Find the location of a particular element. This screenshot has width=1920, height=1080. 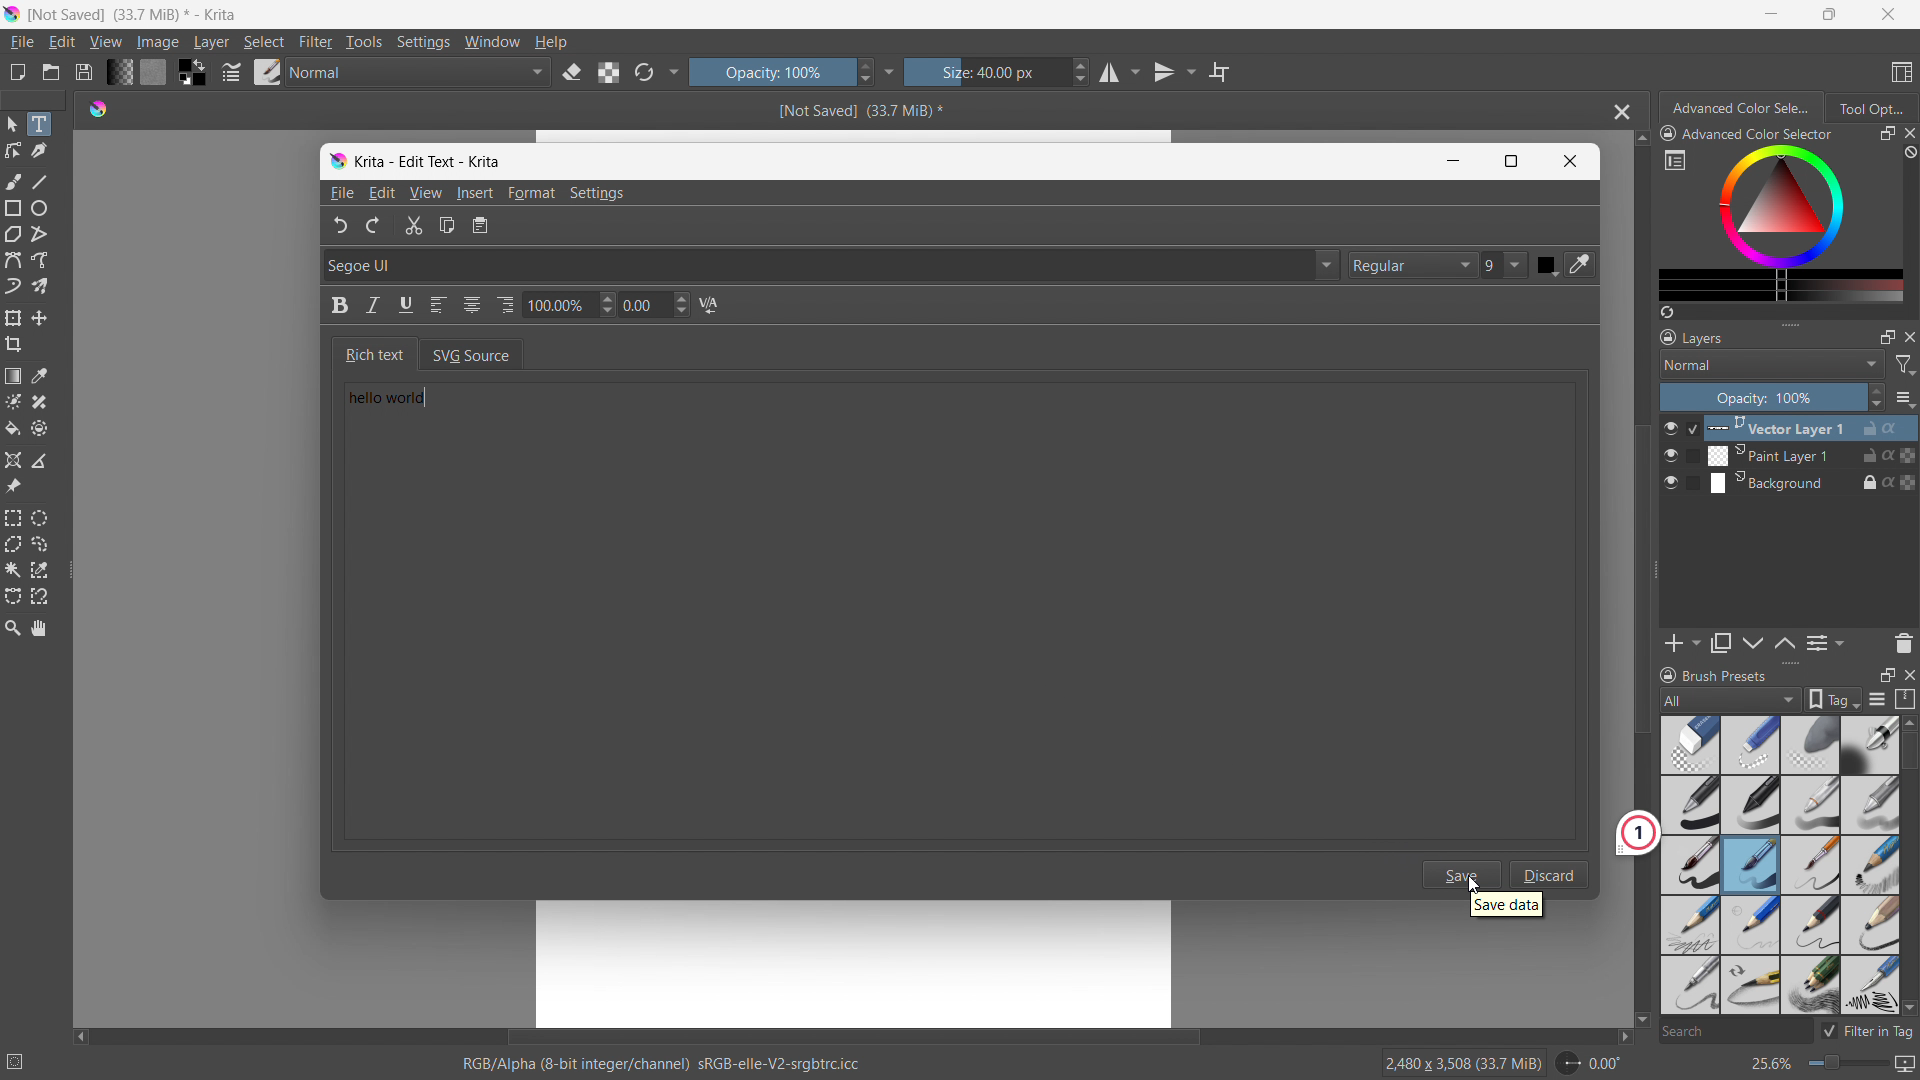

blur pencil is located at coordinates (1870, 803).